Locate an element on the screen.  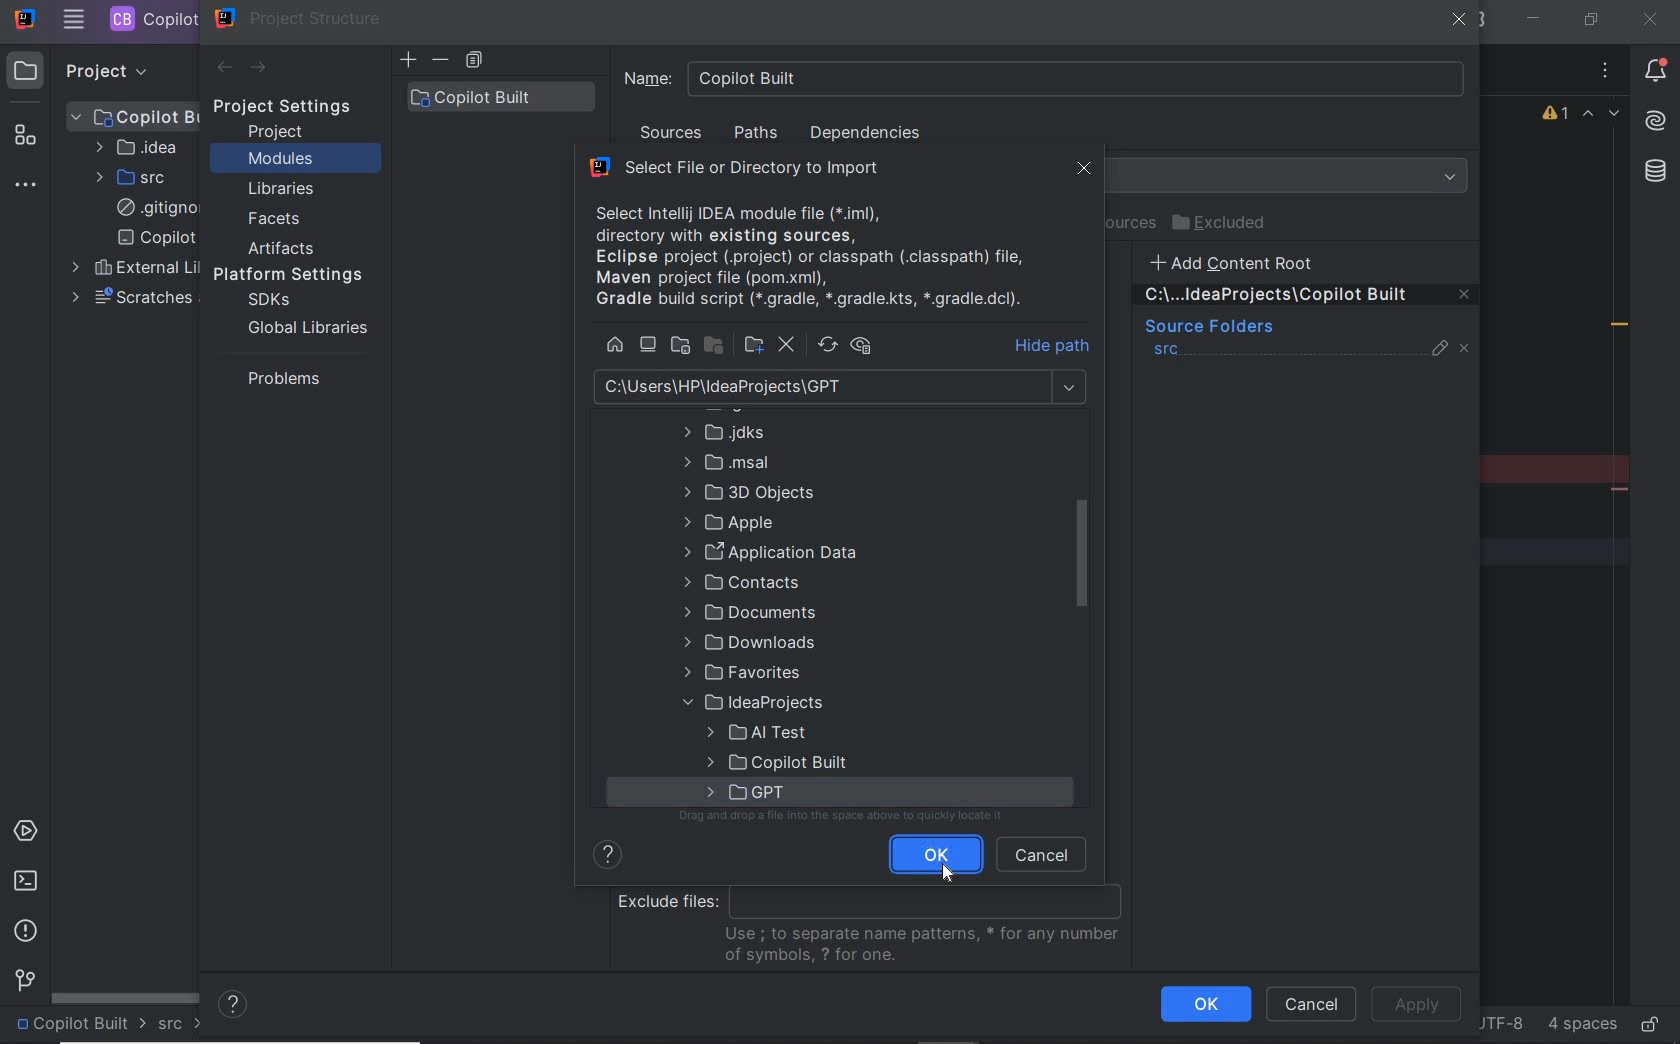
external libraries is located at coordinates (131, 268).